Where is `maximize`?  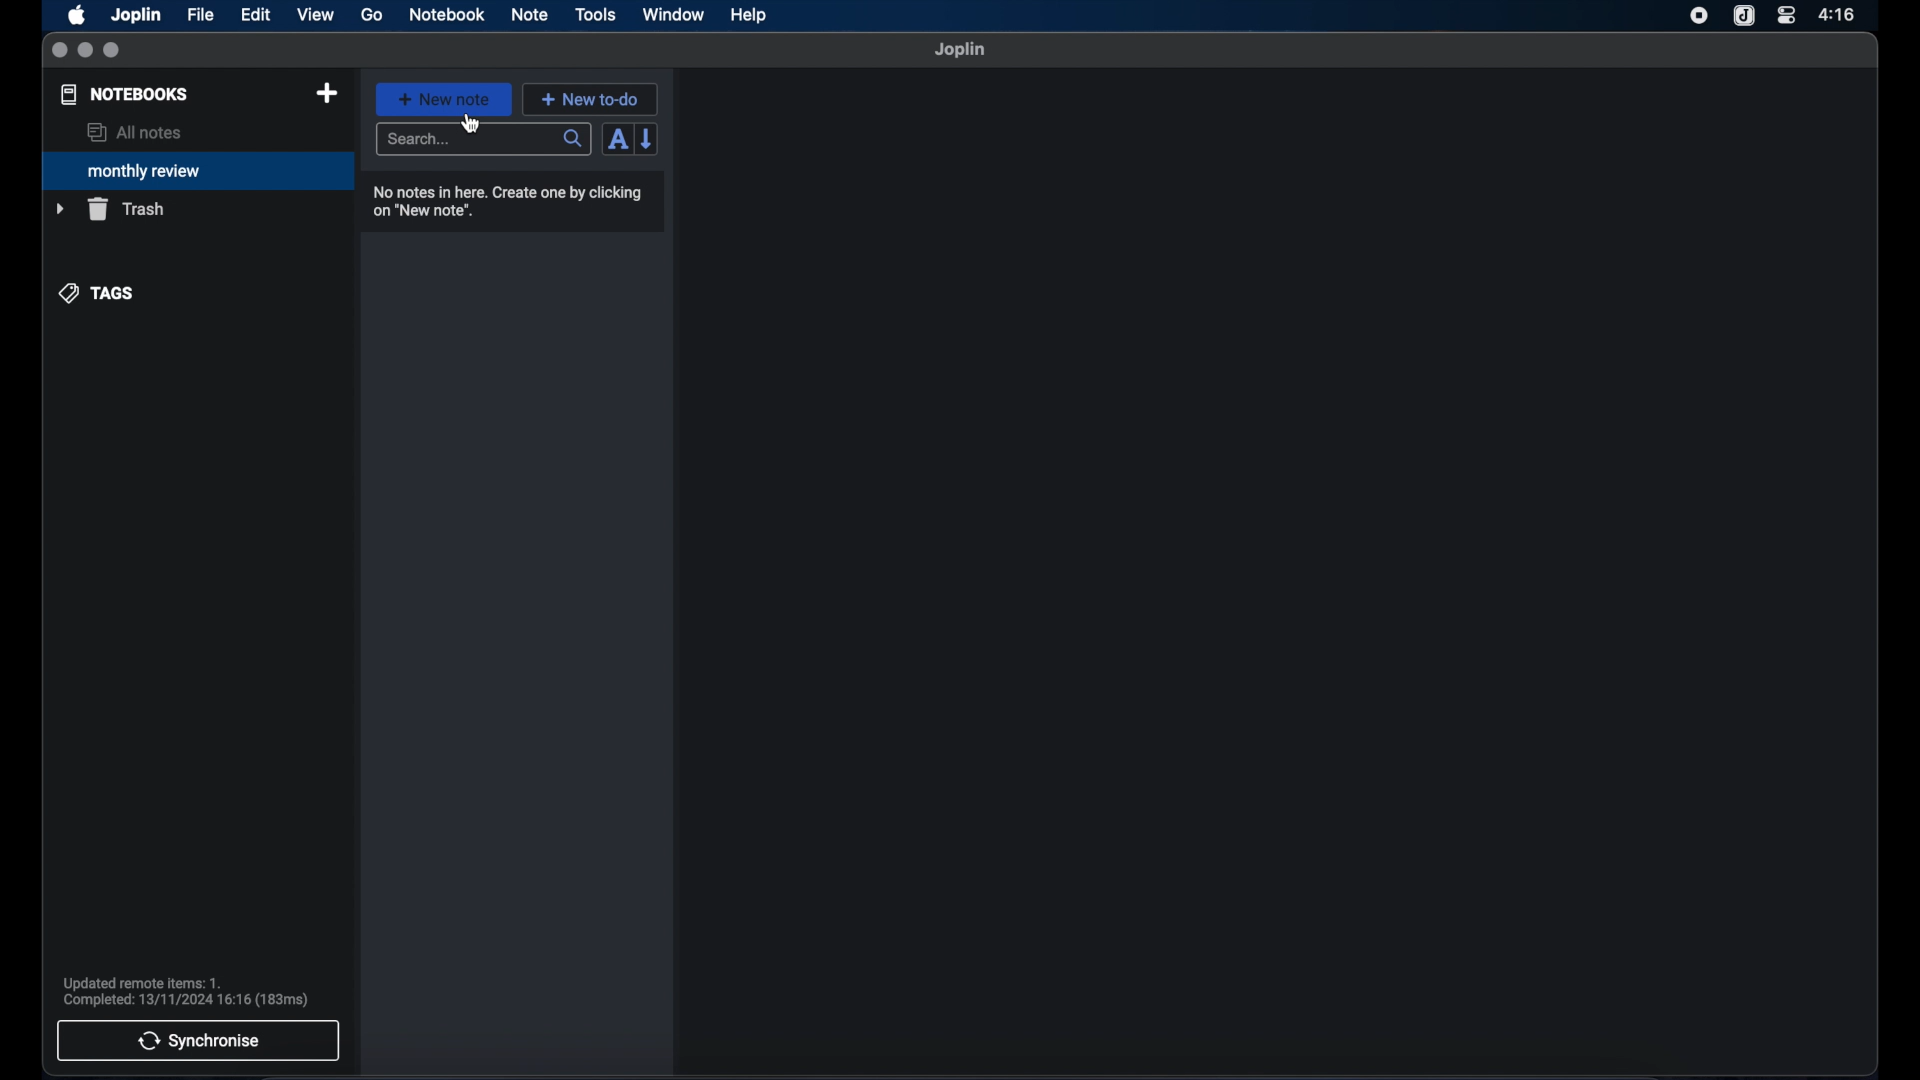
maximize is located at coordinates (113, 51).